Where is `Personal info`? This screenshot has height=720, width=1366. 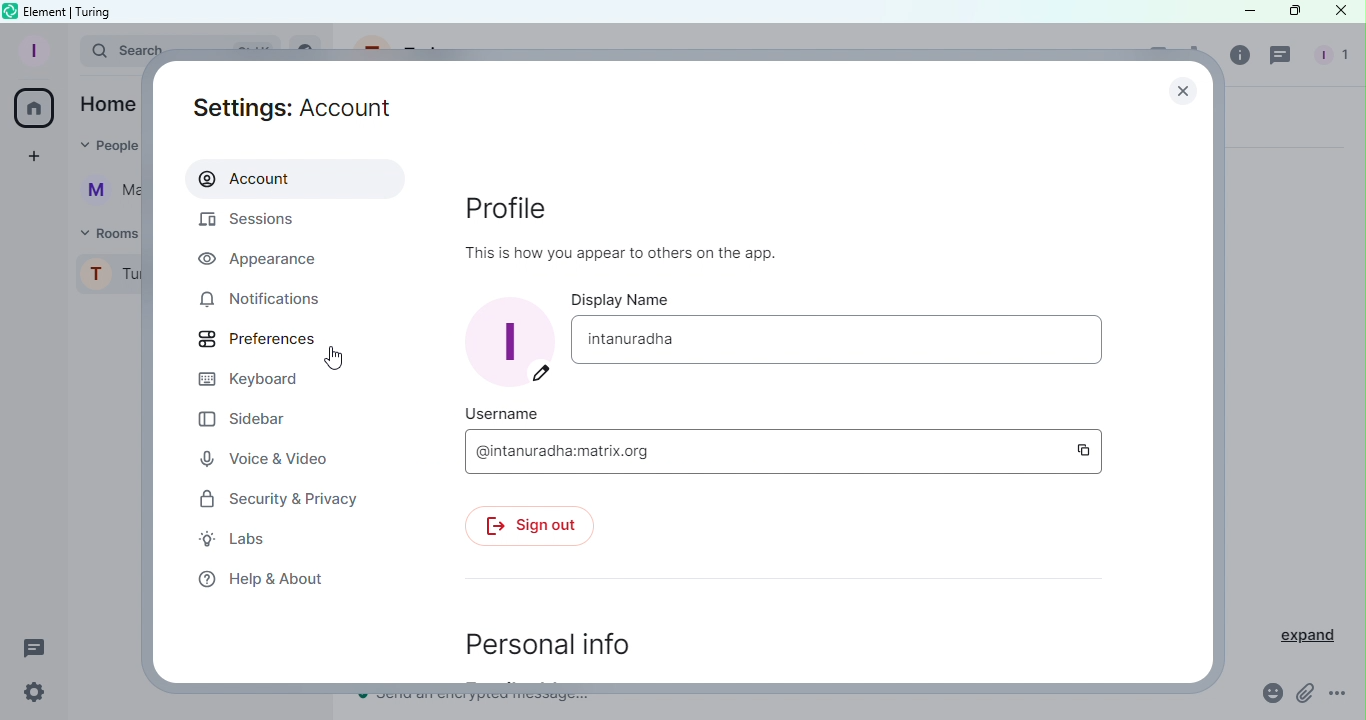
Personal info is located at coordinates (555, 644).